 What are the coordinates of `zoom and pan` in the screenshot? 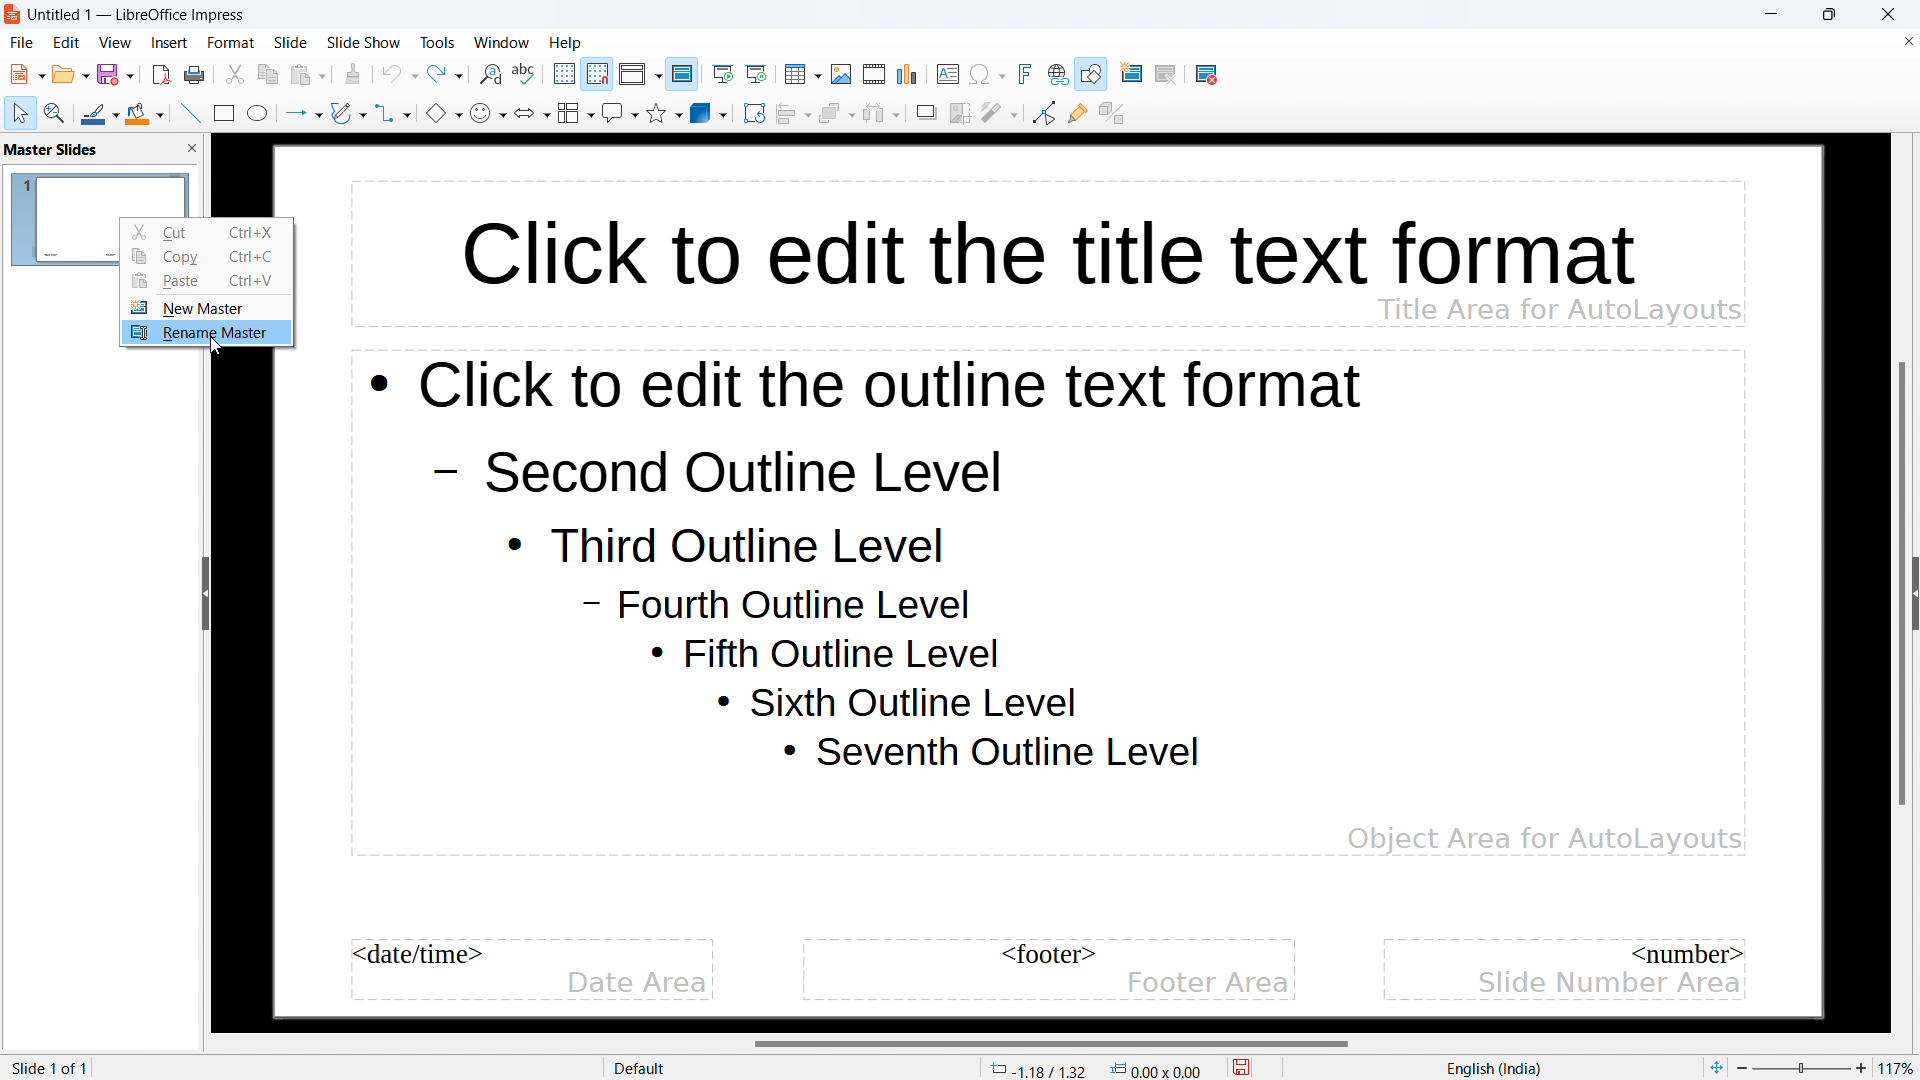 It's located at (55, 112).